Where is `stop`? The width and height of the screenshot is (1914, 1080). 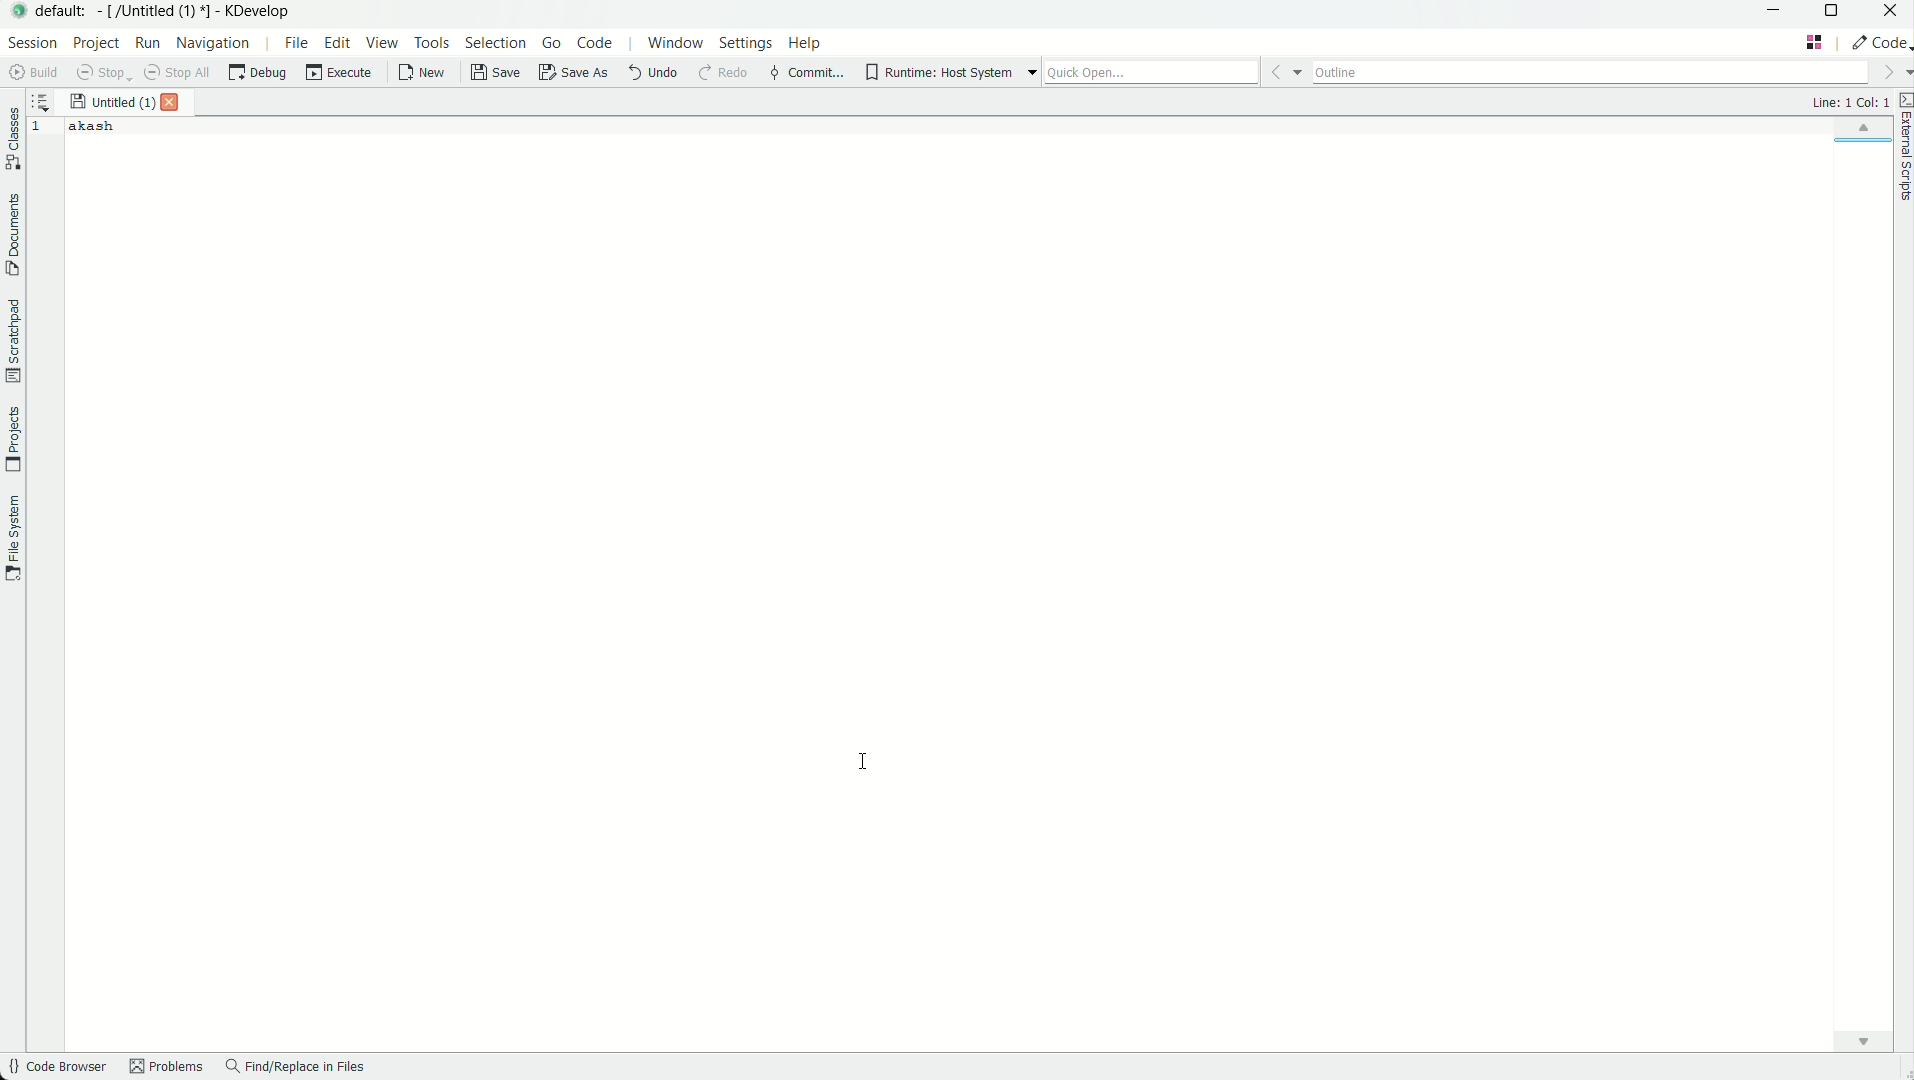
stop is located at coordinates (104, 73).